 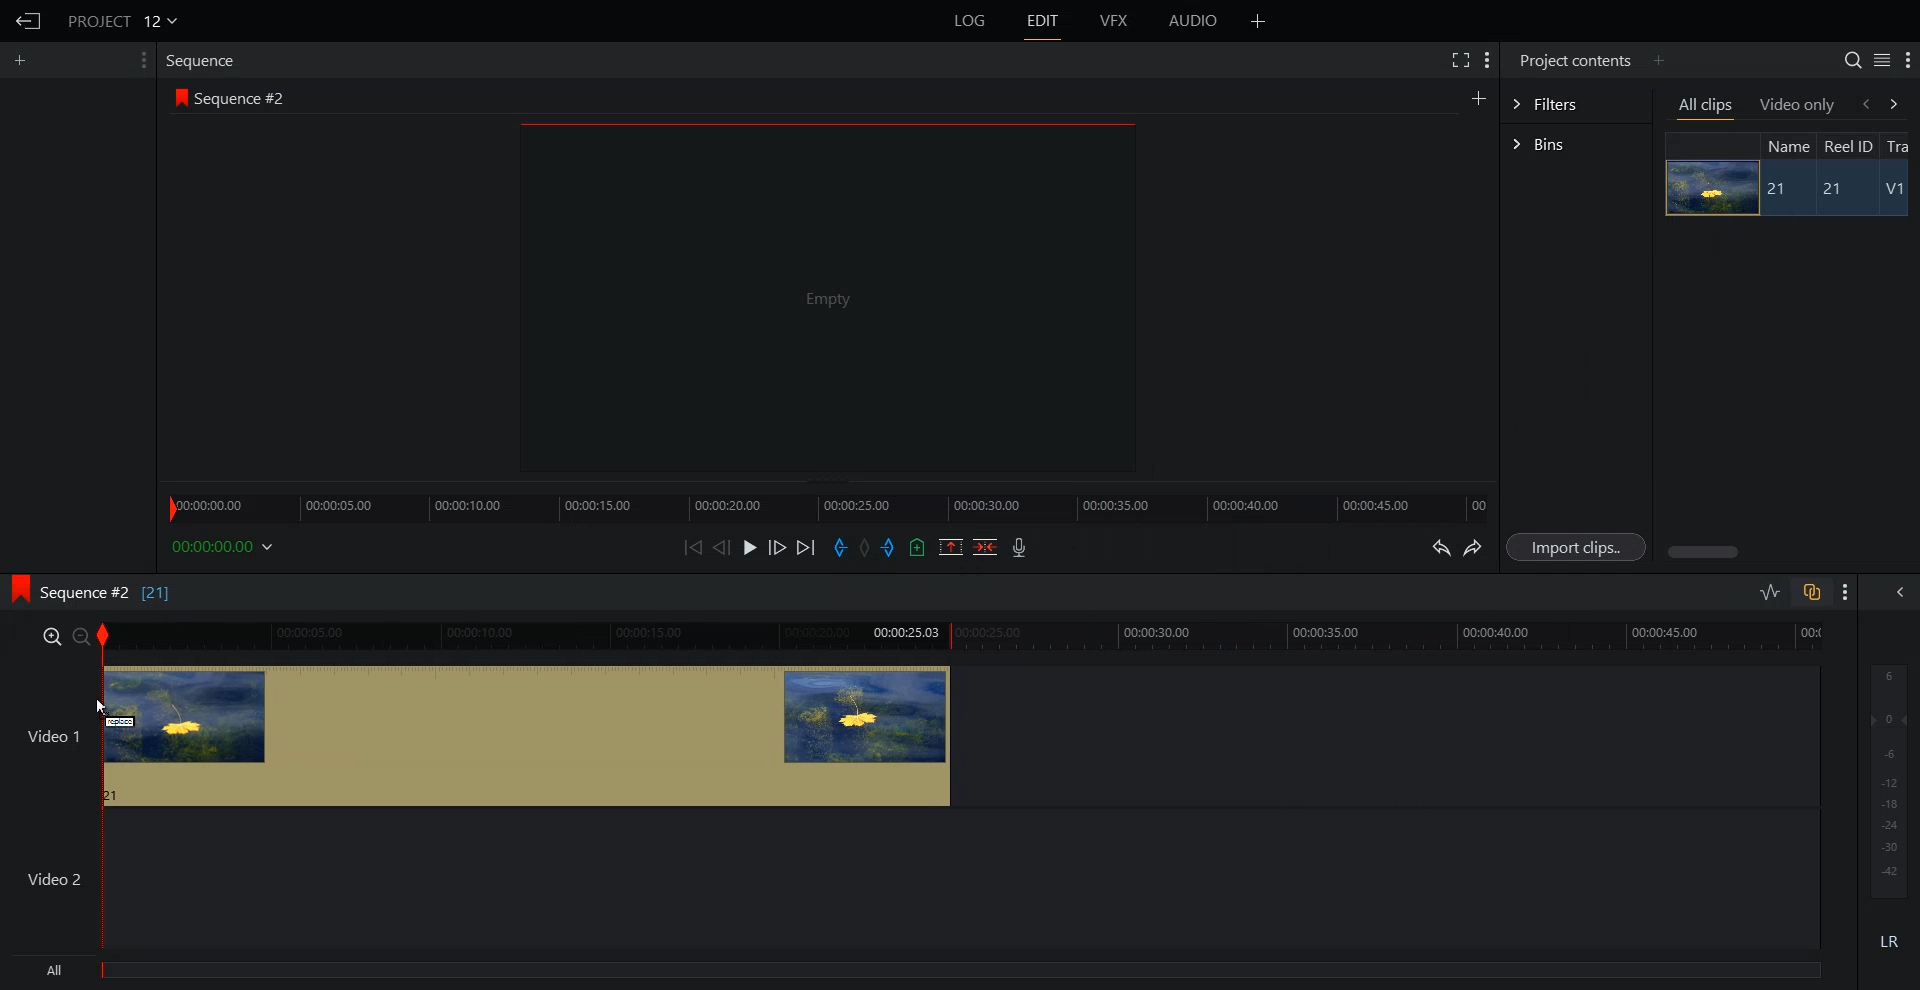 What do you see at coordinates (1811, 592) in the screenshot?
I see `Toggle auto Track sync` at bounding box center [1811, 592].